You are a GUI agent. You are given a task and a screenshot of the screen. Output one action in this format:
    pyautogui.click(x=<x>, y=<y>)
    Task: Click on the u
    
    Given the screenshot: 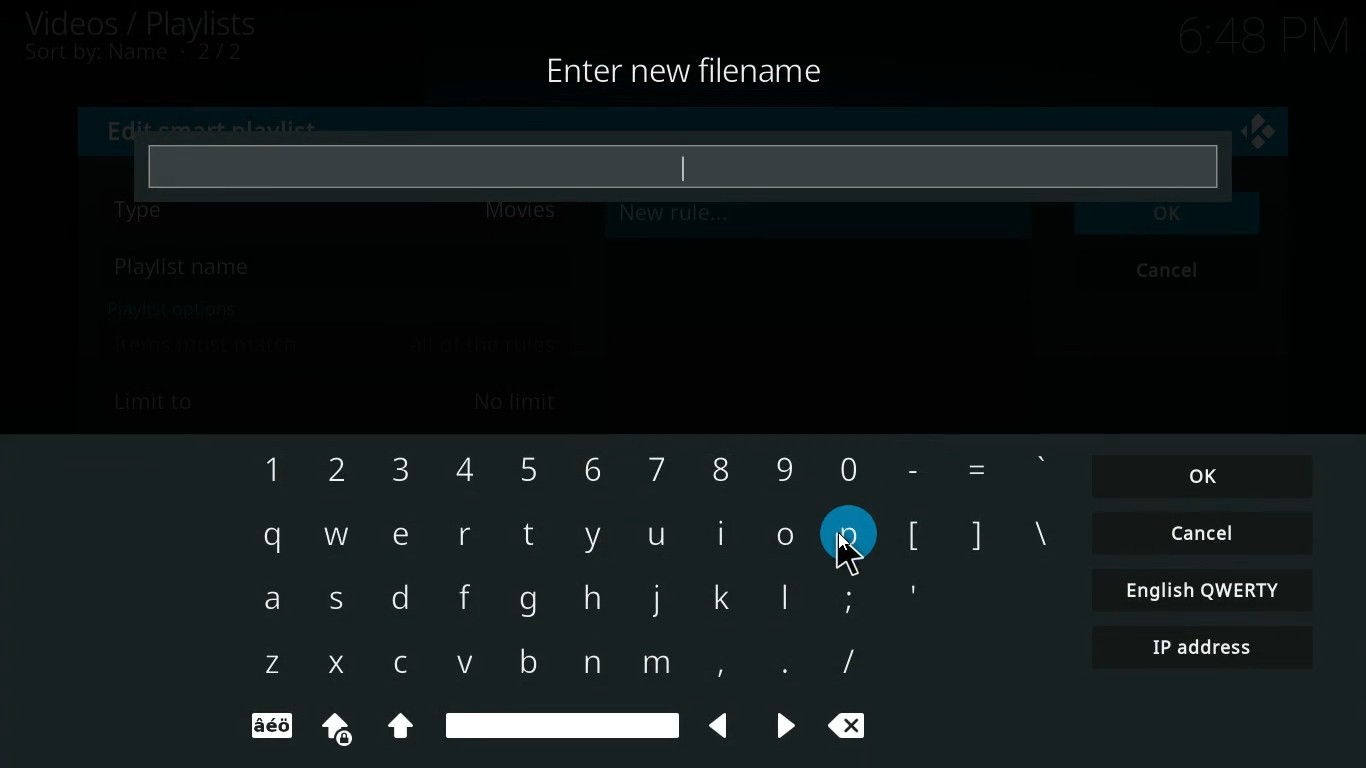 What is the action you would take?
    pyautogui.click(x=656, y=537)
    